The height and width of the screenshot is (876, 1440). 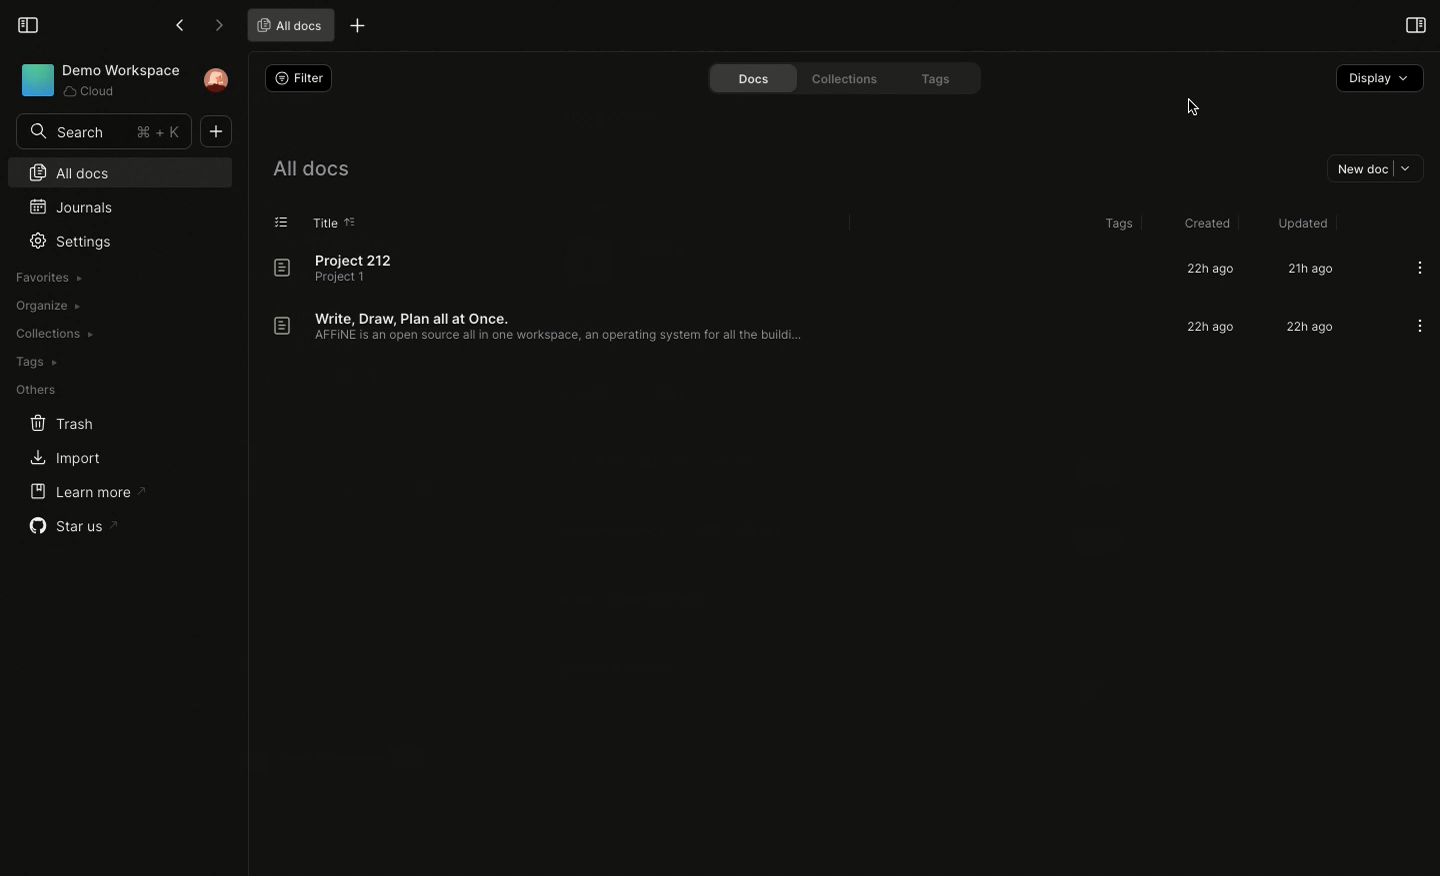 I want to click on Collapse sidebar, so click(x=26, y=23).